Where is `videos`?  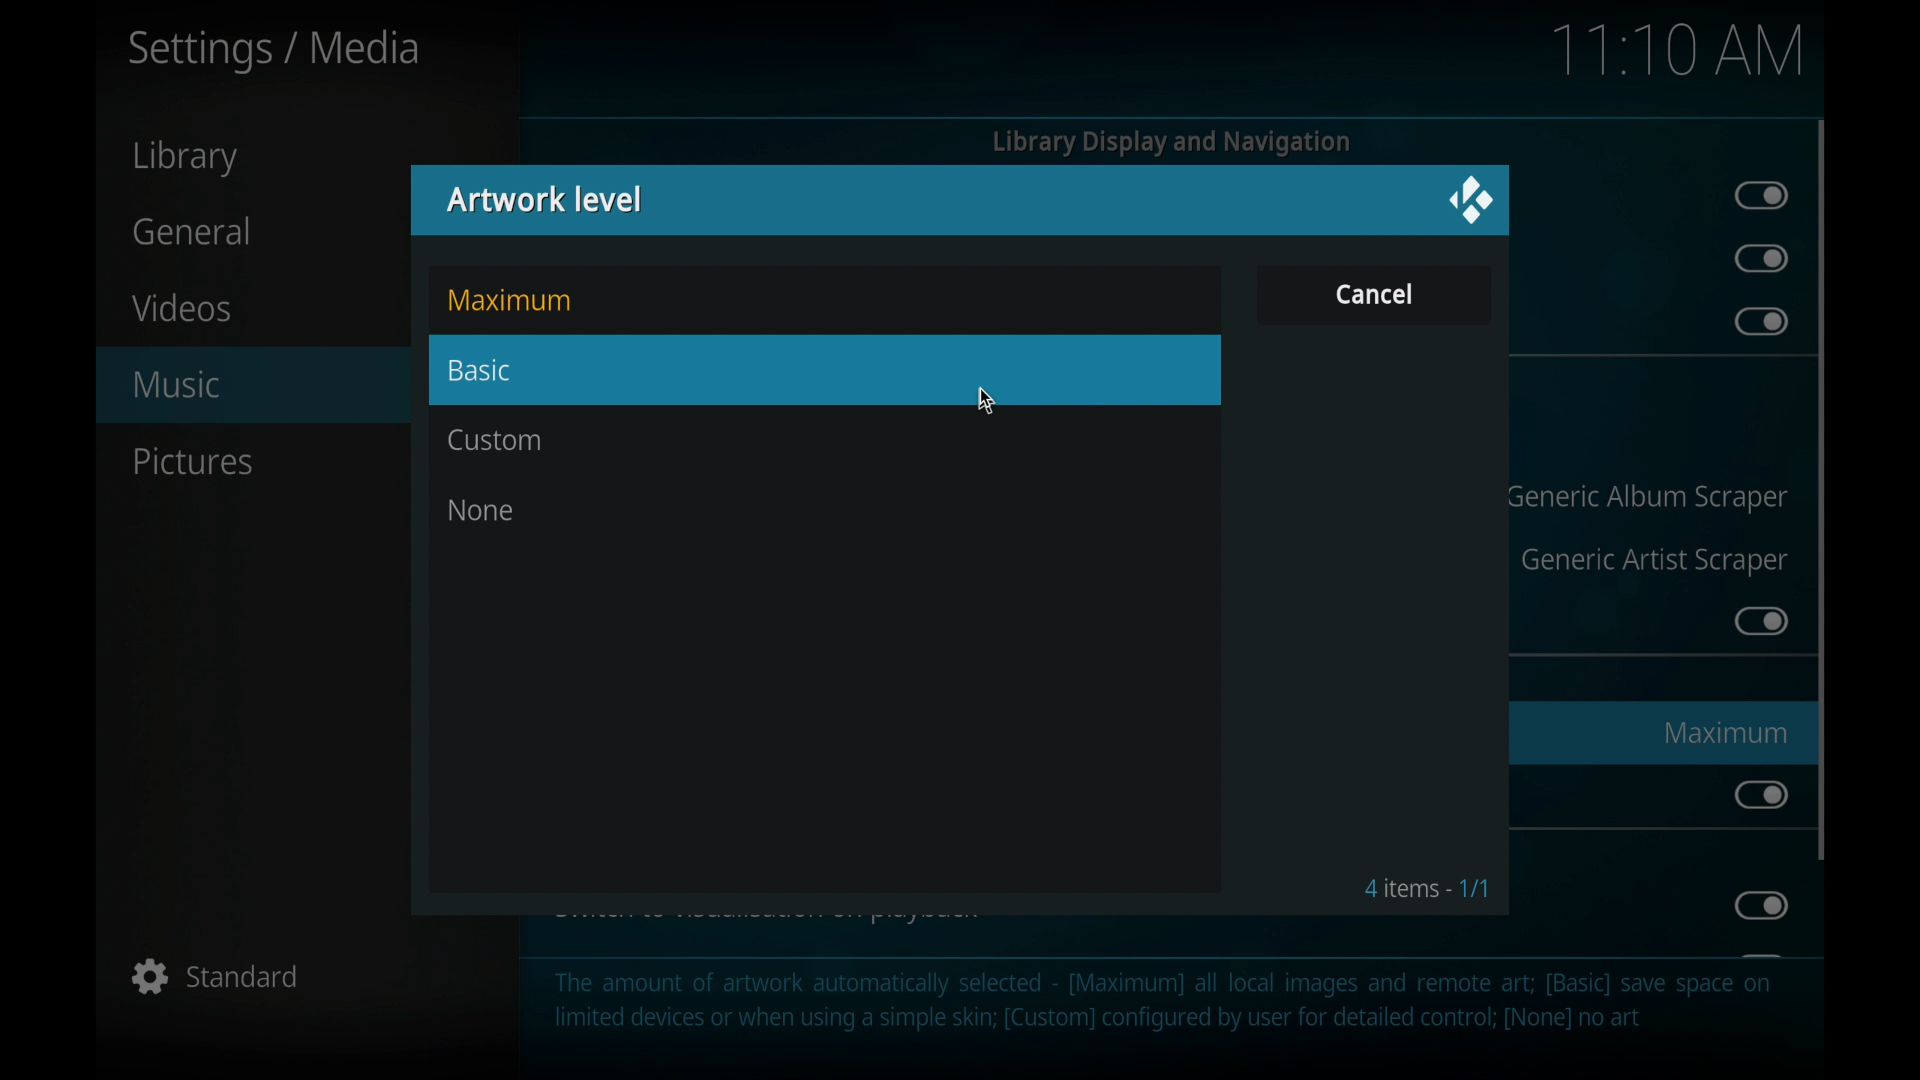
videos is located at coordinates (182, 307).